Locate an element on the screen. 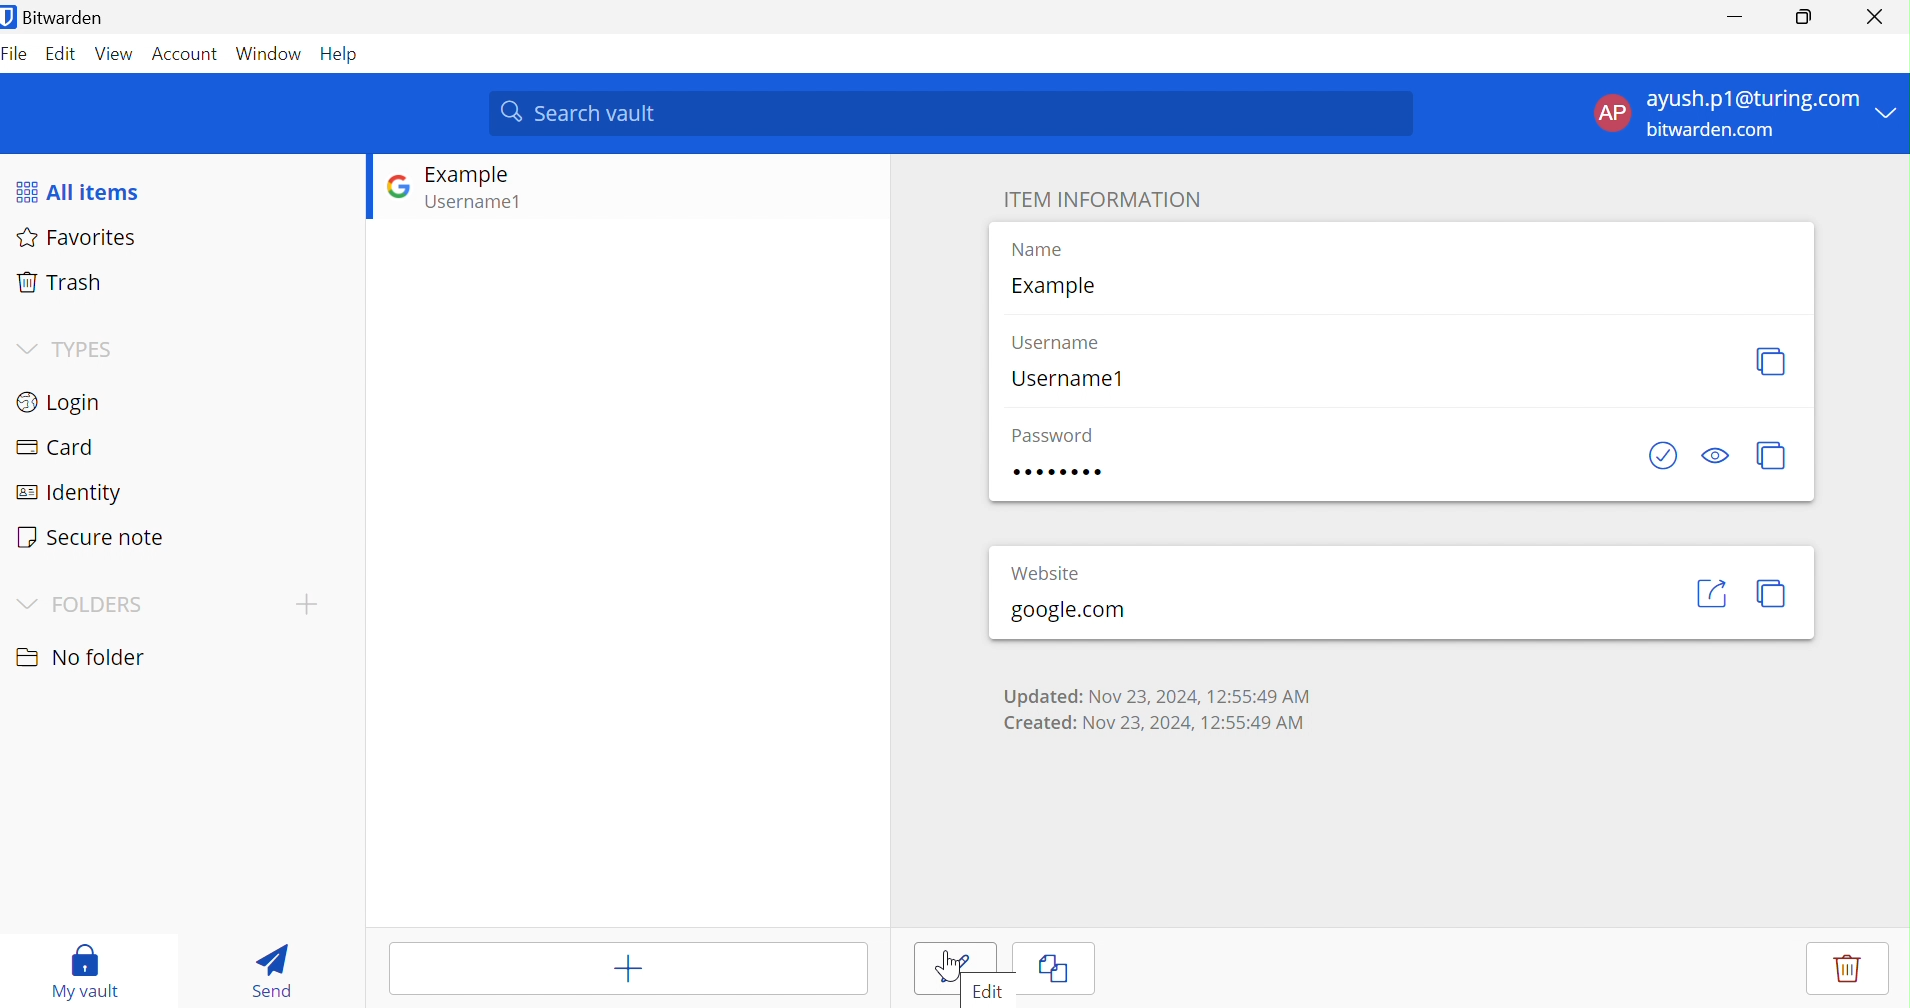 The image size is (1910, 1008). Send is located at coordinates (266, 968).